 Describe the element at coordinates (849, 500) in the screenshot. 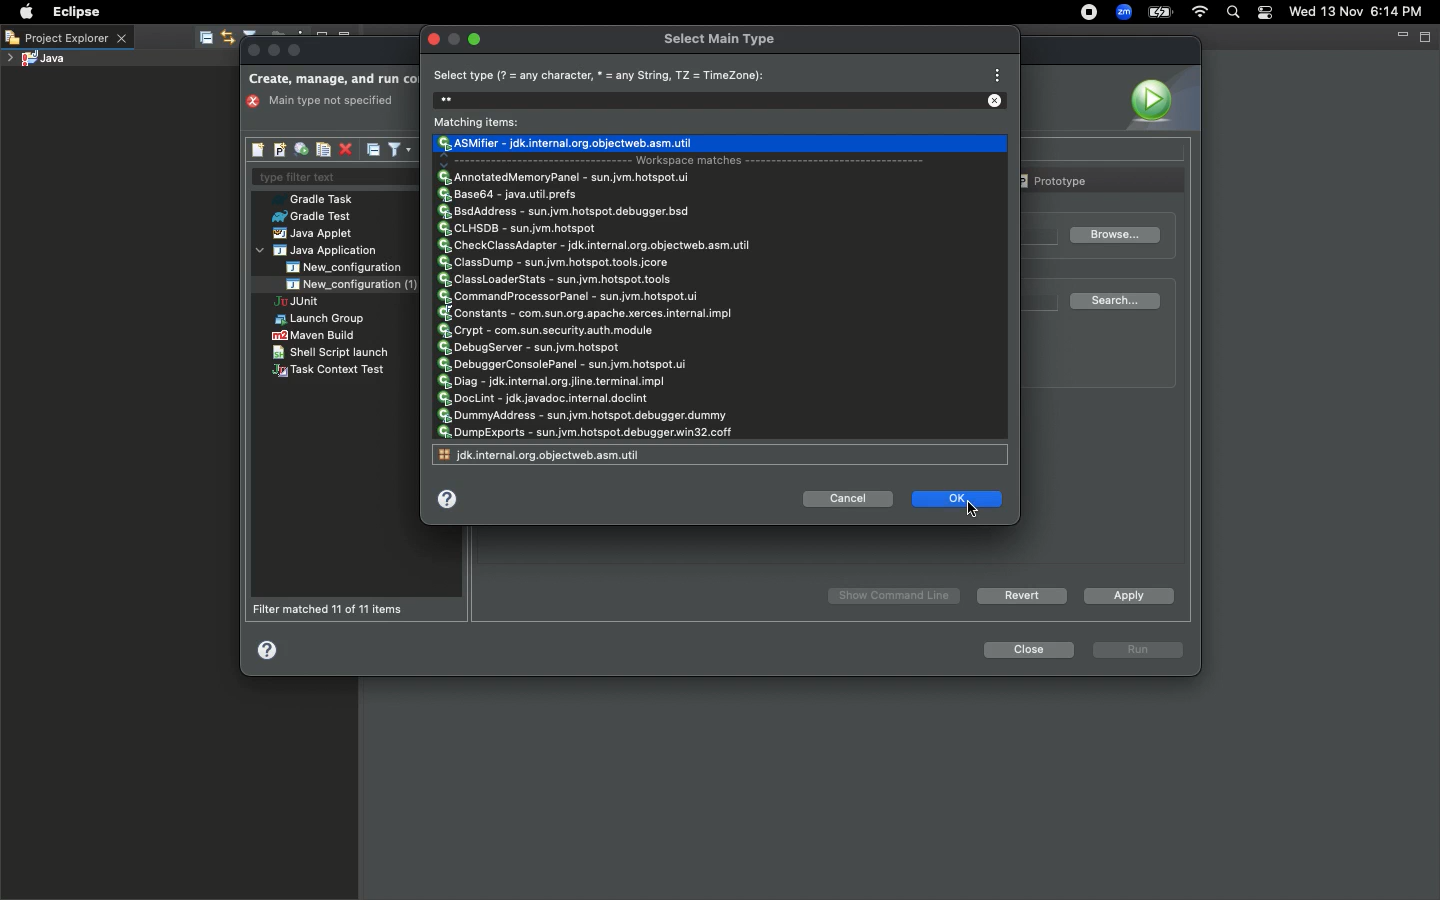

I see `Cancel` at that location.